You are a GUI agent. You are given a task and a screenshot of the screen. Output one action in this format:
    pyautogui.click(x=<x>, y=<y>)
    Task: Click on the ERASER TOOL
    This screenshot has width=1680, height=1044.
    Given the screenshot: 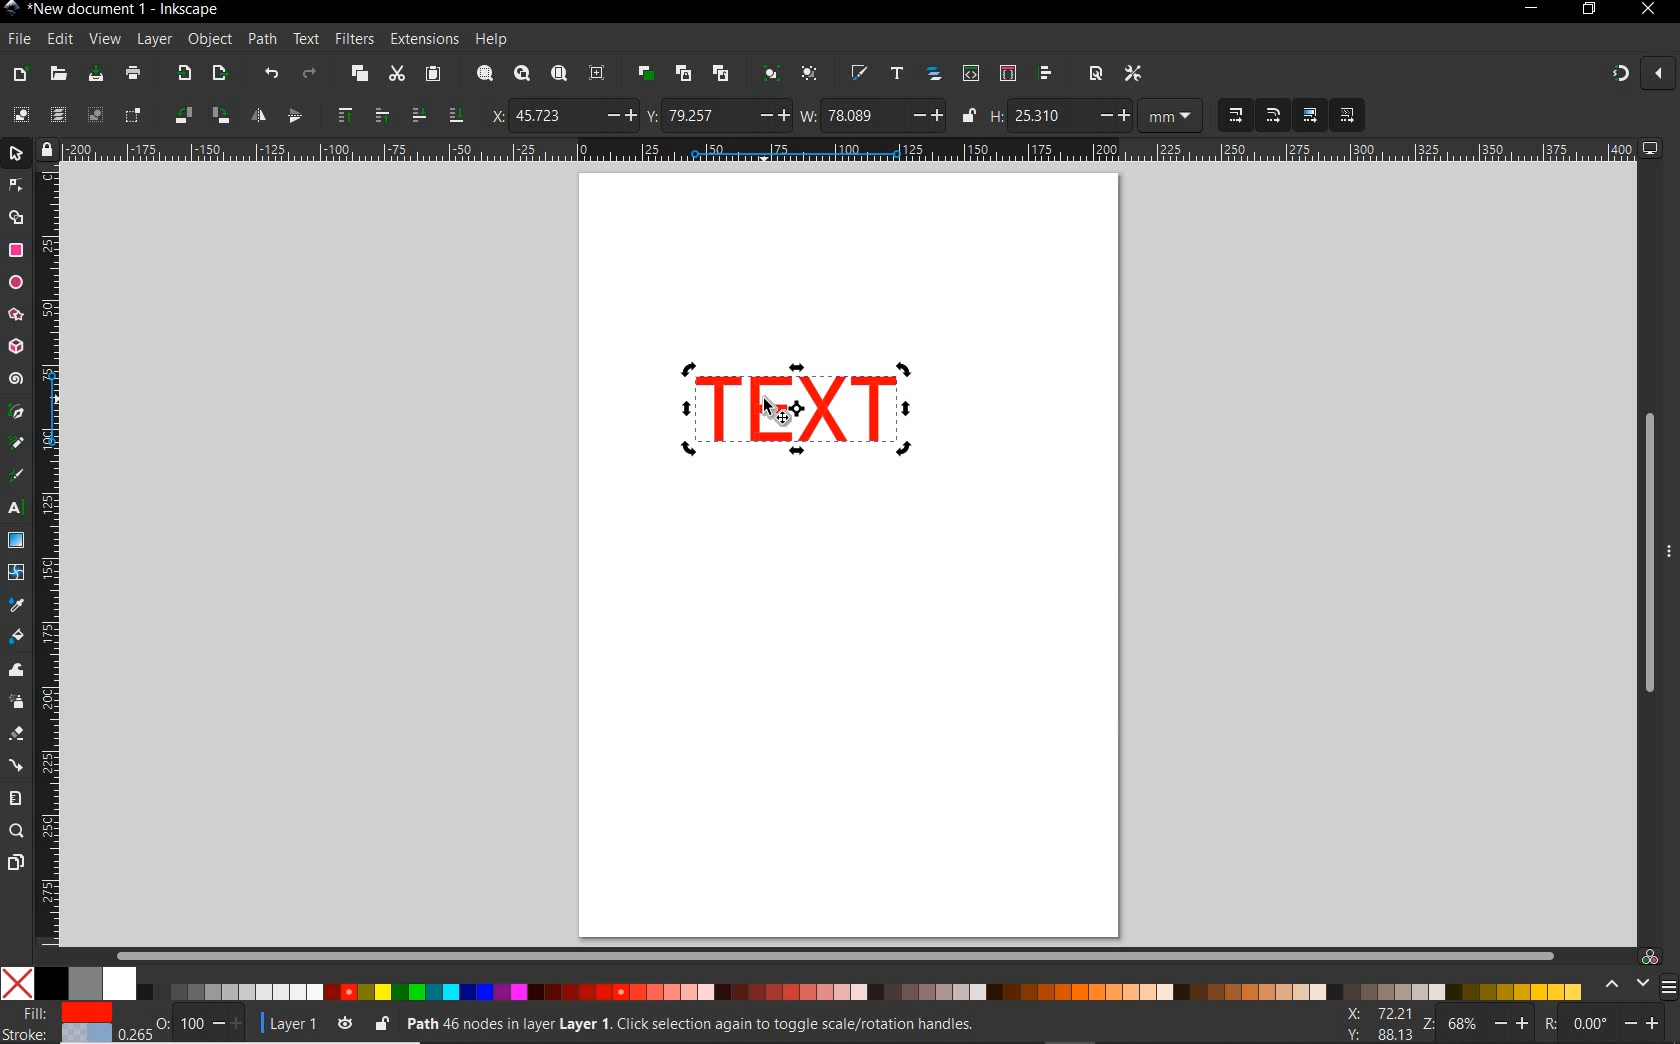 What is the action you would take?
    pyautogui.click(x=18, y=734)
    